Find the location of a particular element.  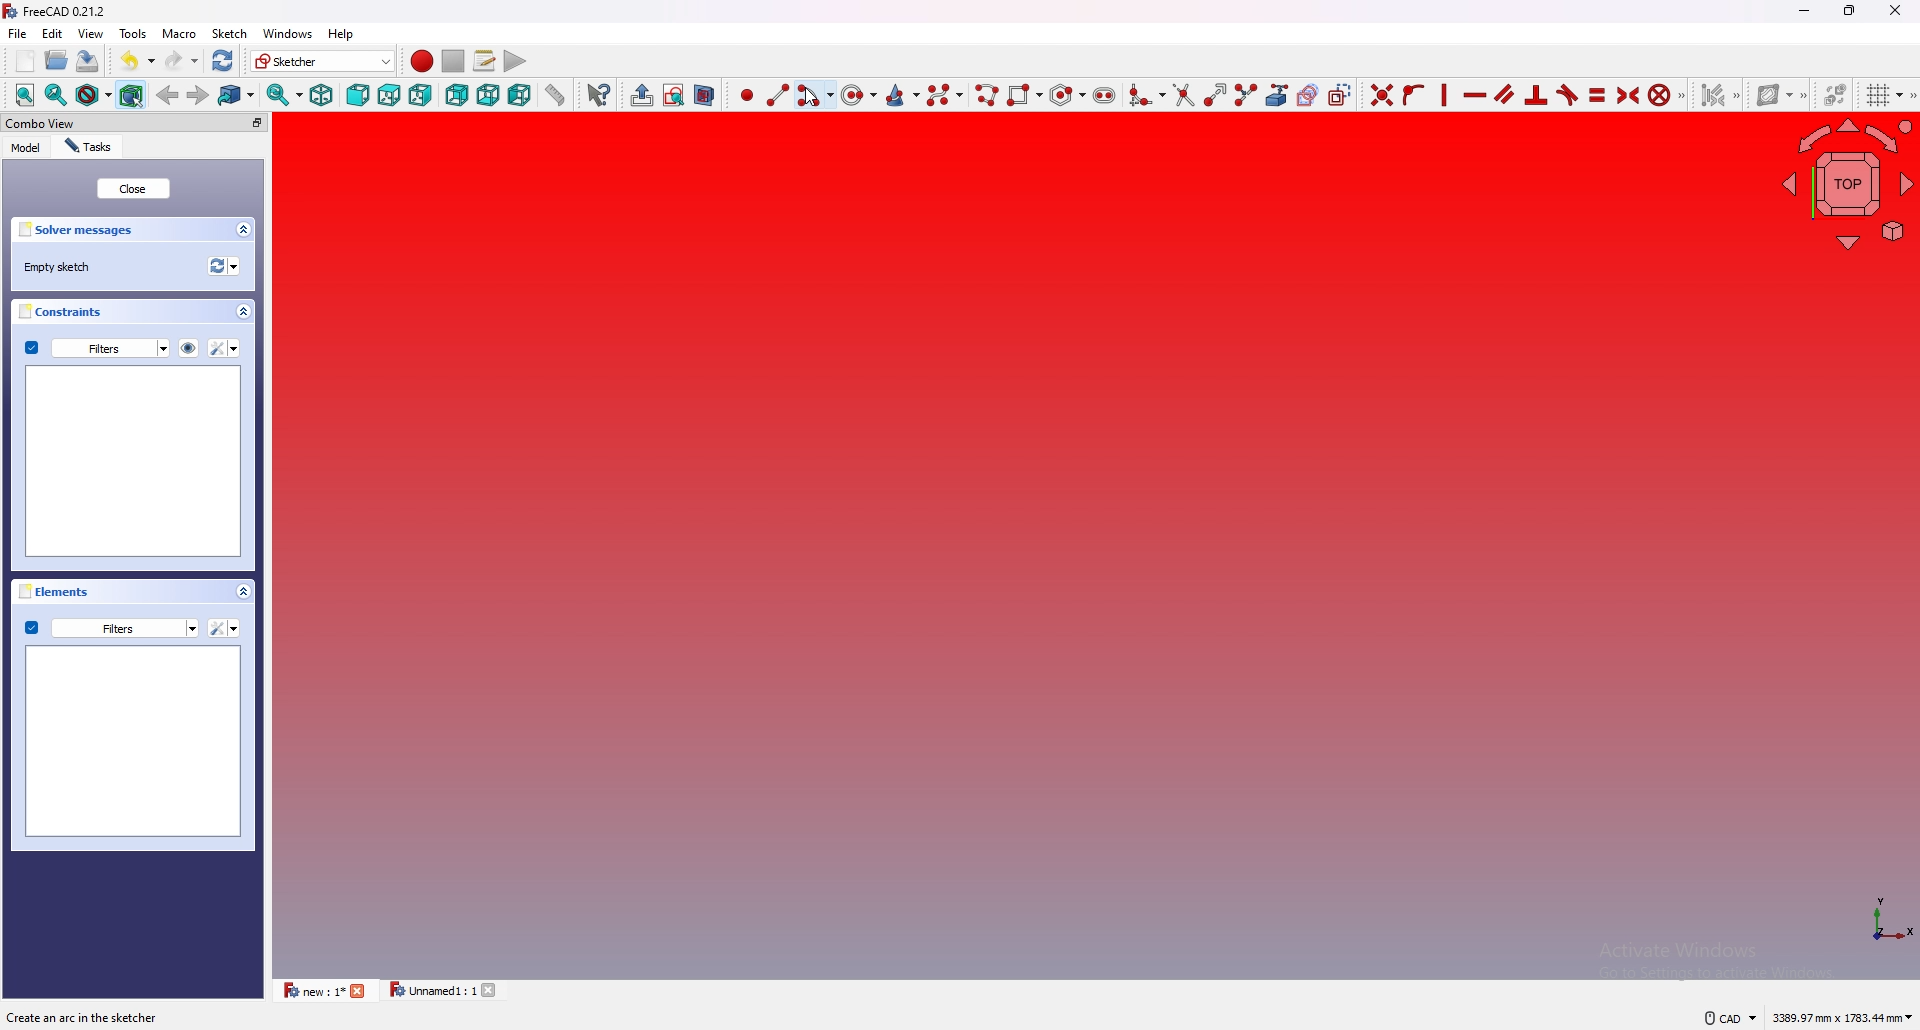

new is located at coordinates (23, 61).